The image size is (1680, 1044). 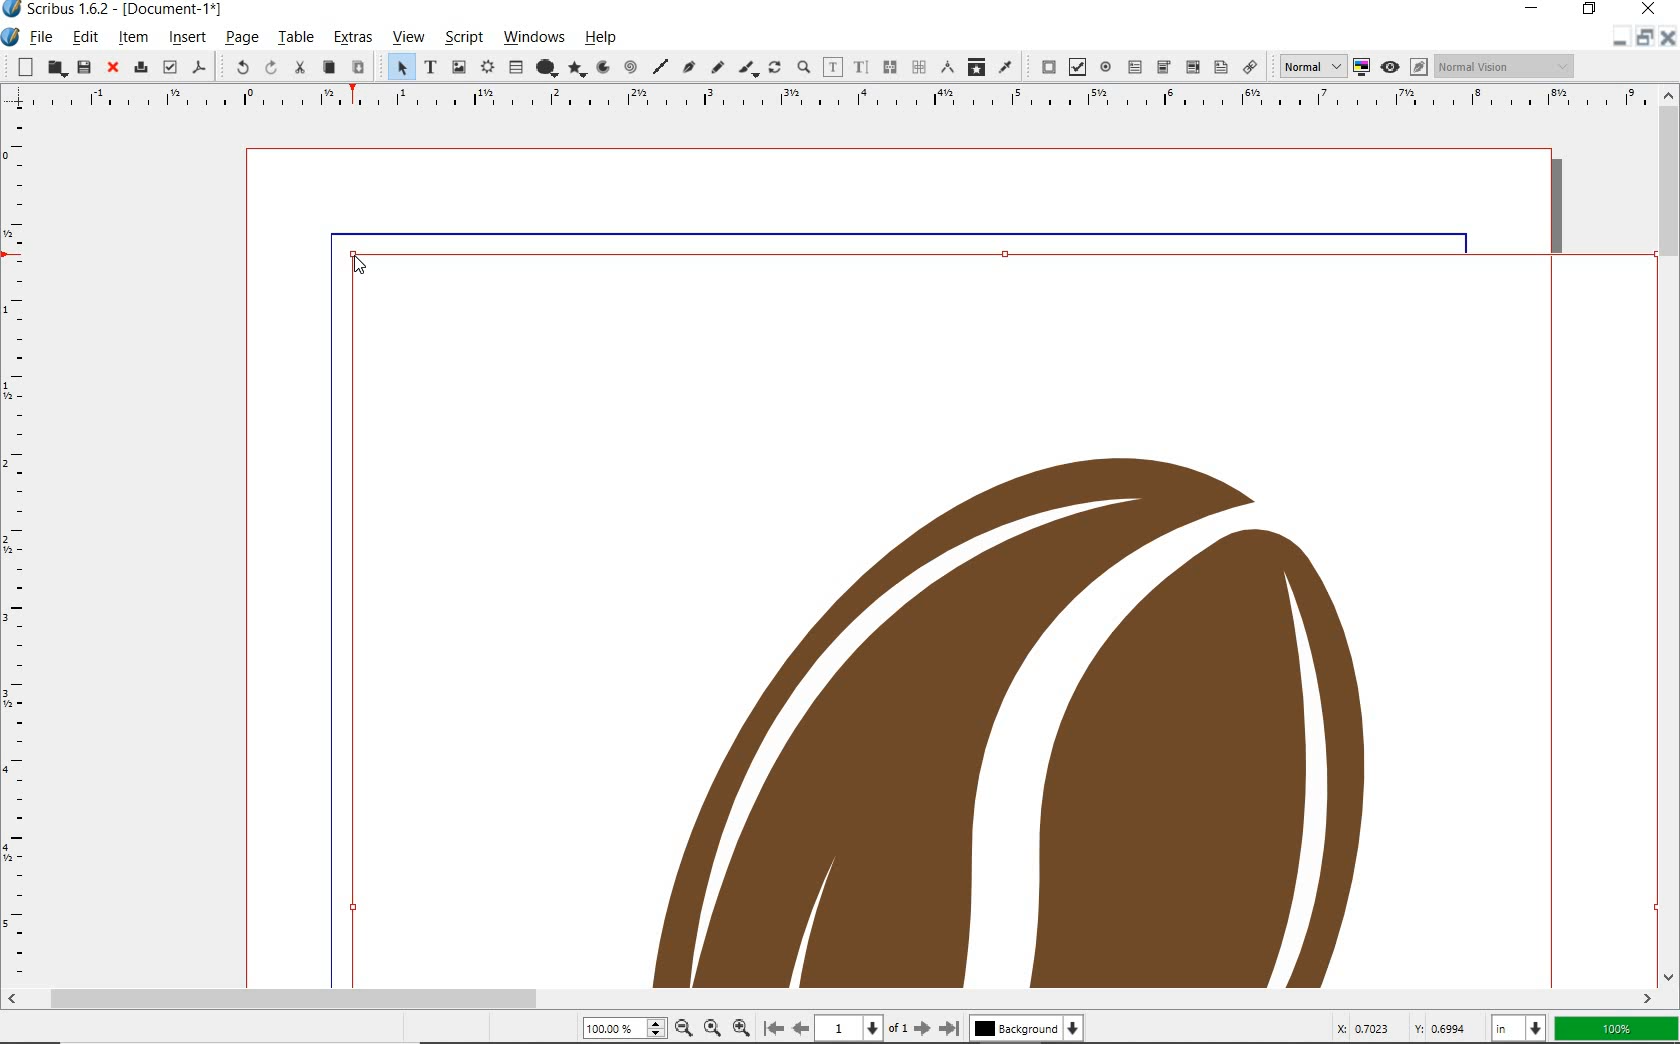 What do you see at coordinates (632, 67) in the screenshot?
I see `spiral` at bounding box center [632, 67].